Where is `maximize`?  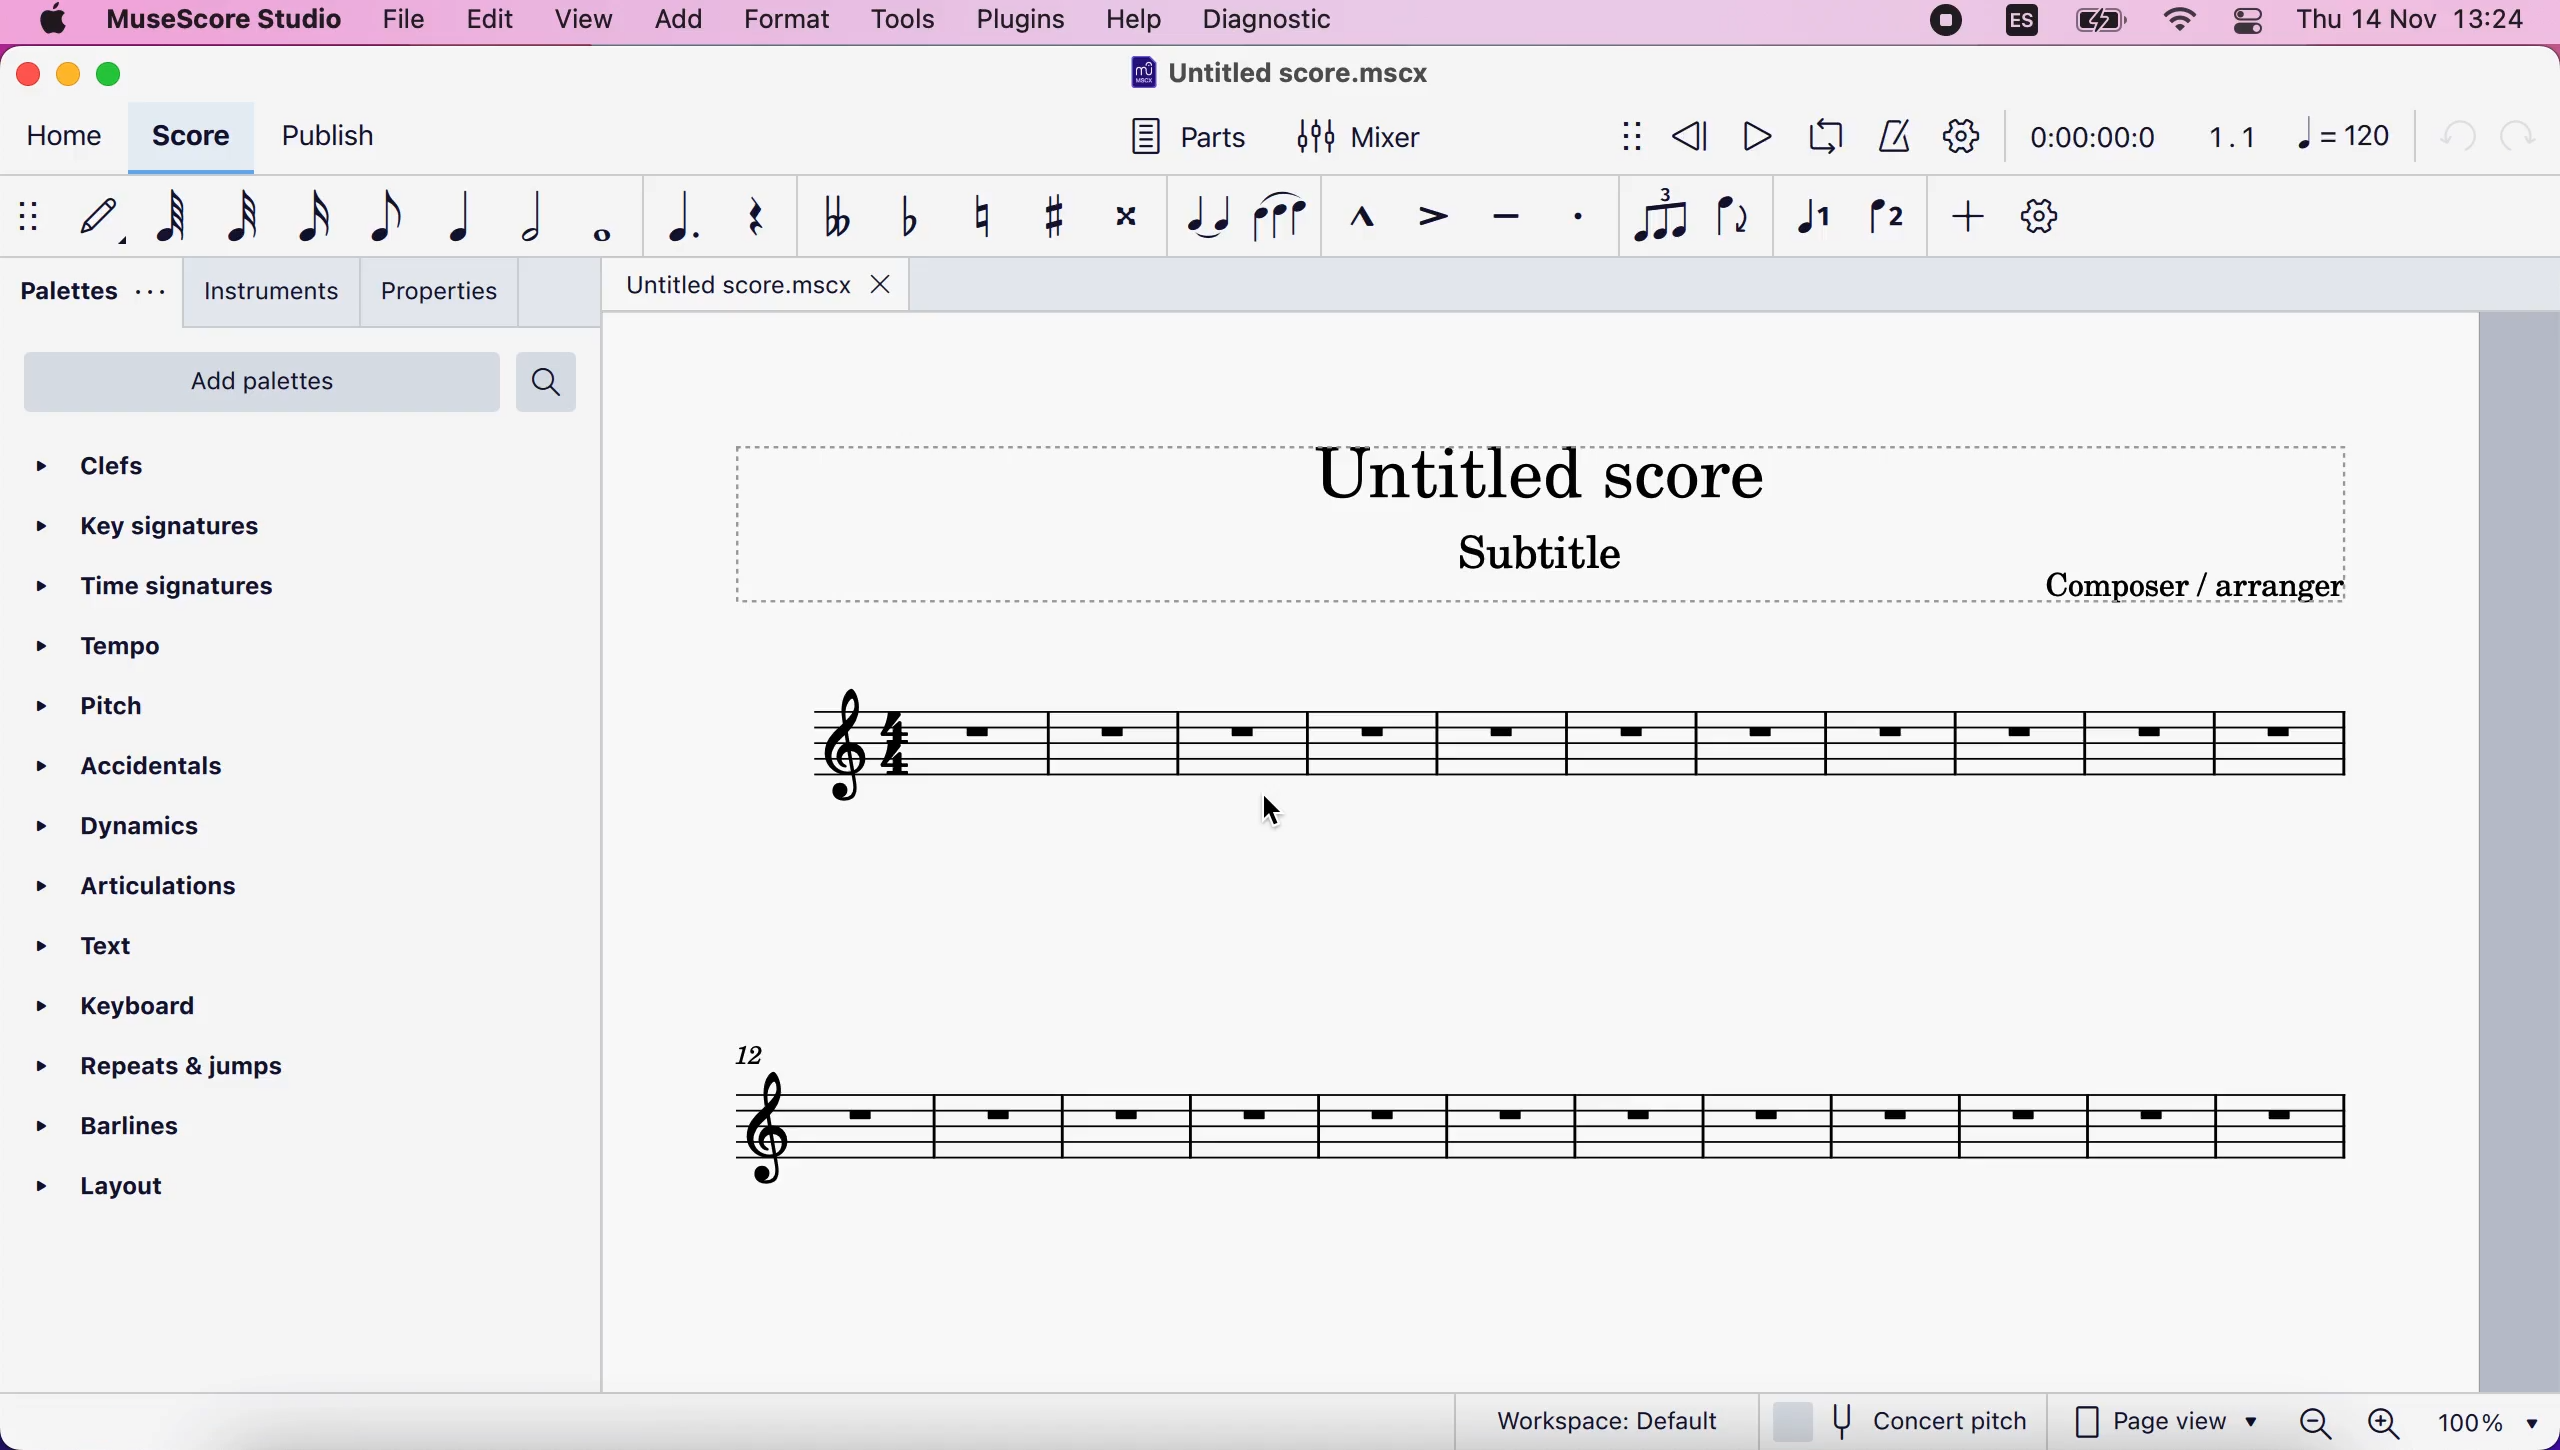 maximize is located at coordinates (117, 72).